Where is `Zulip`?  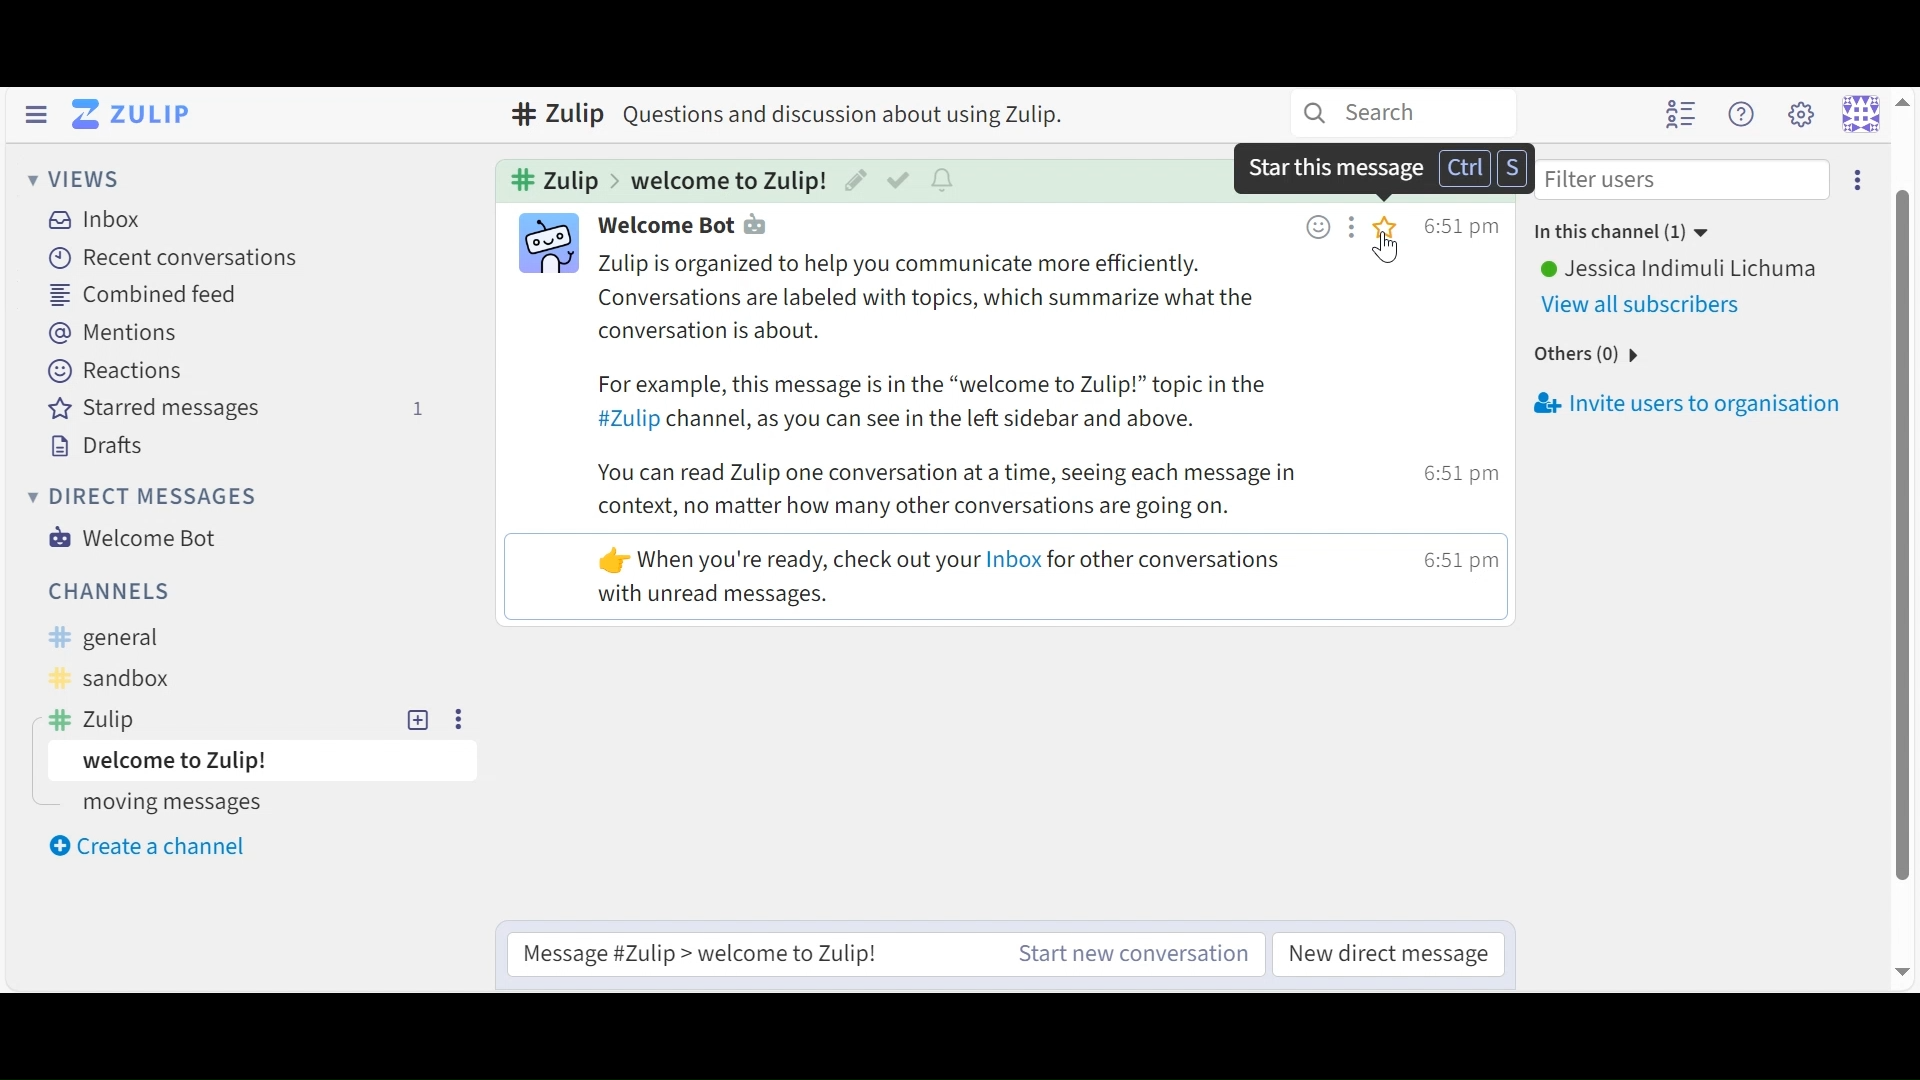
Zulip is located at coordinates (98, 719).